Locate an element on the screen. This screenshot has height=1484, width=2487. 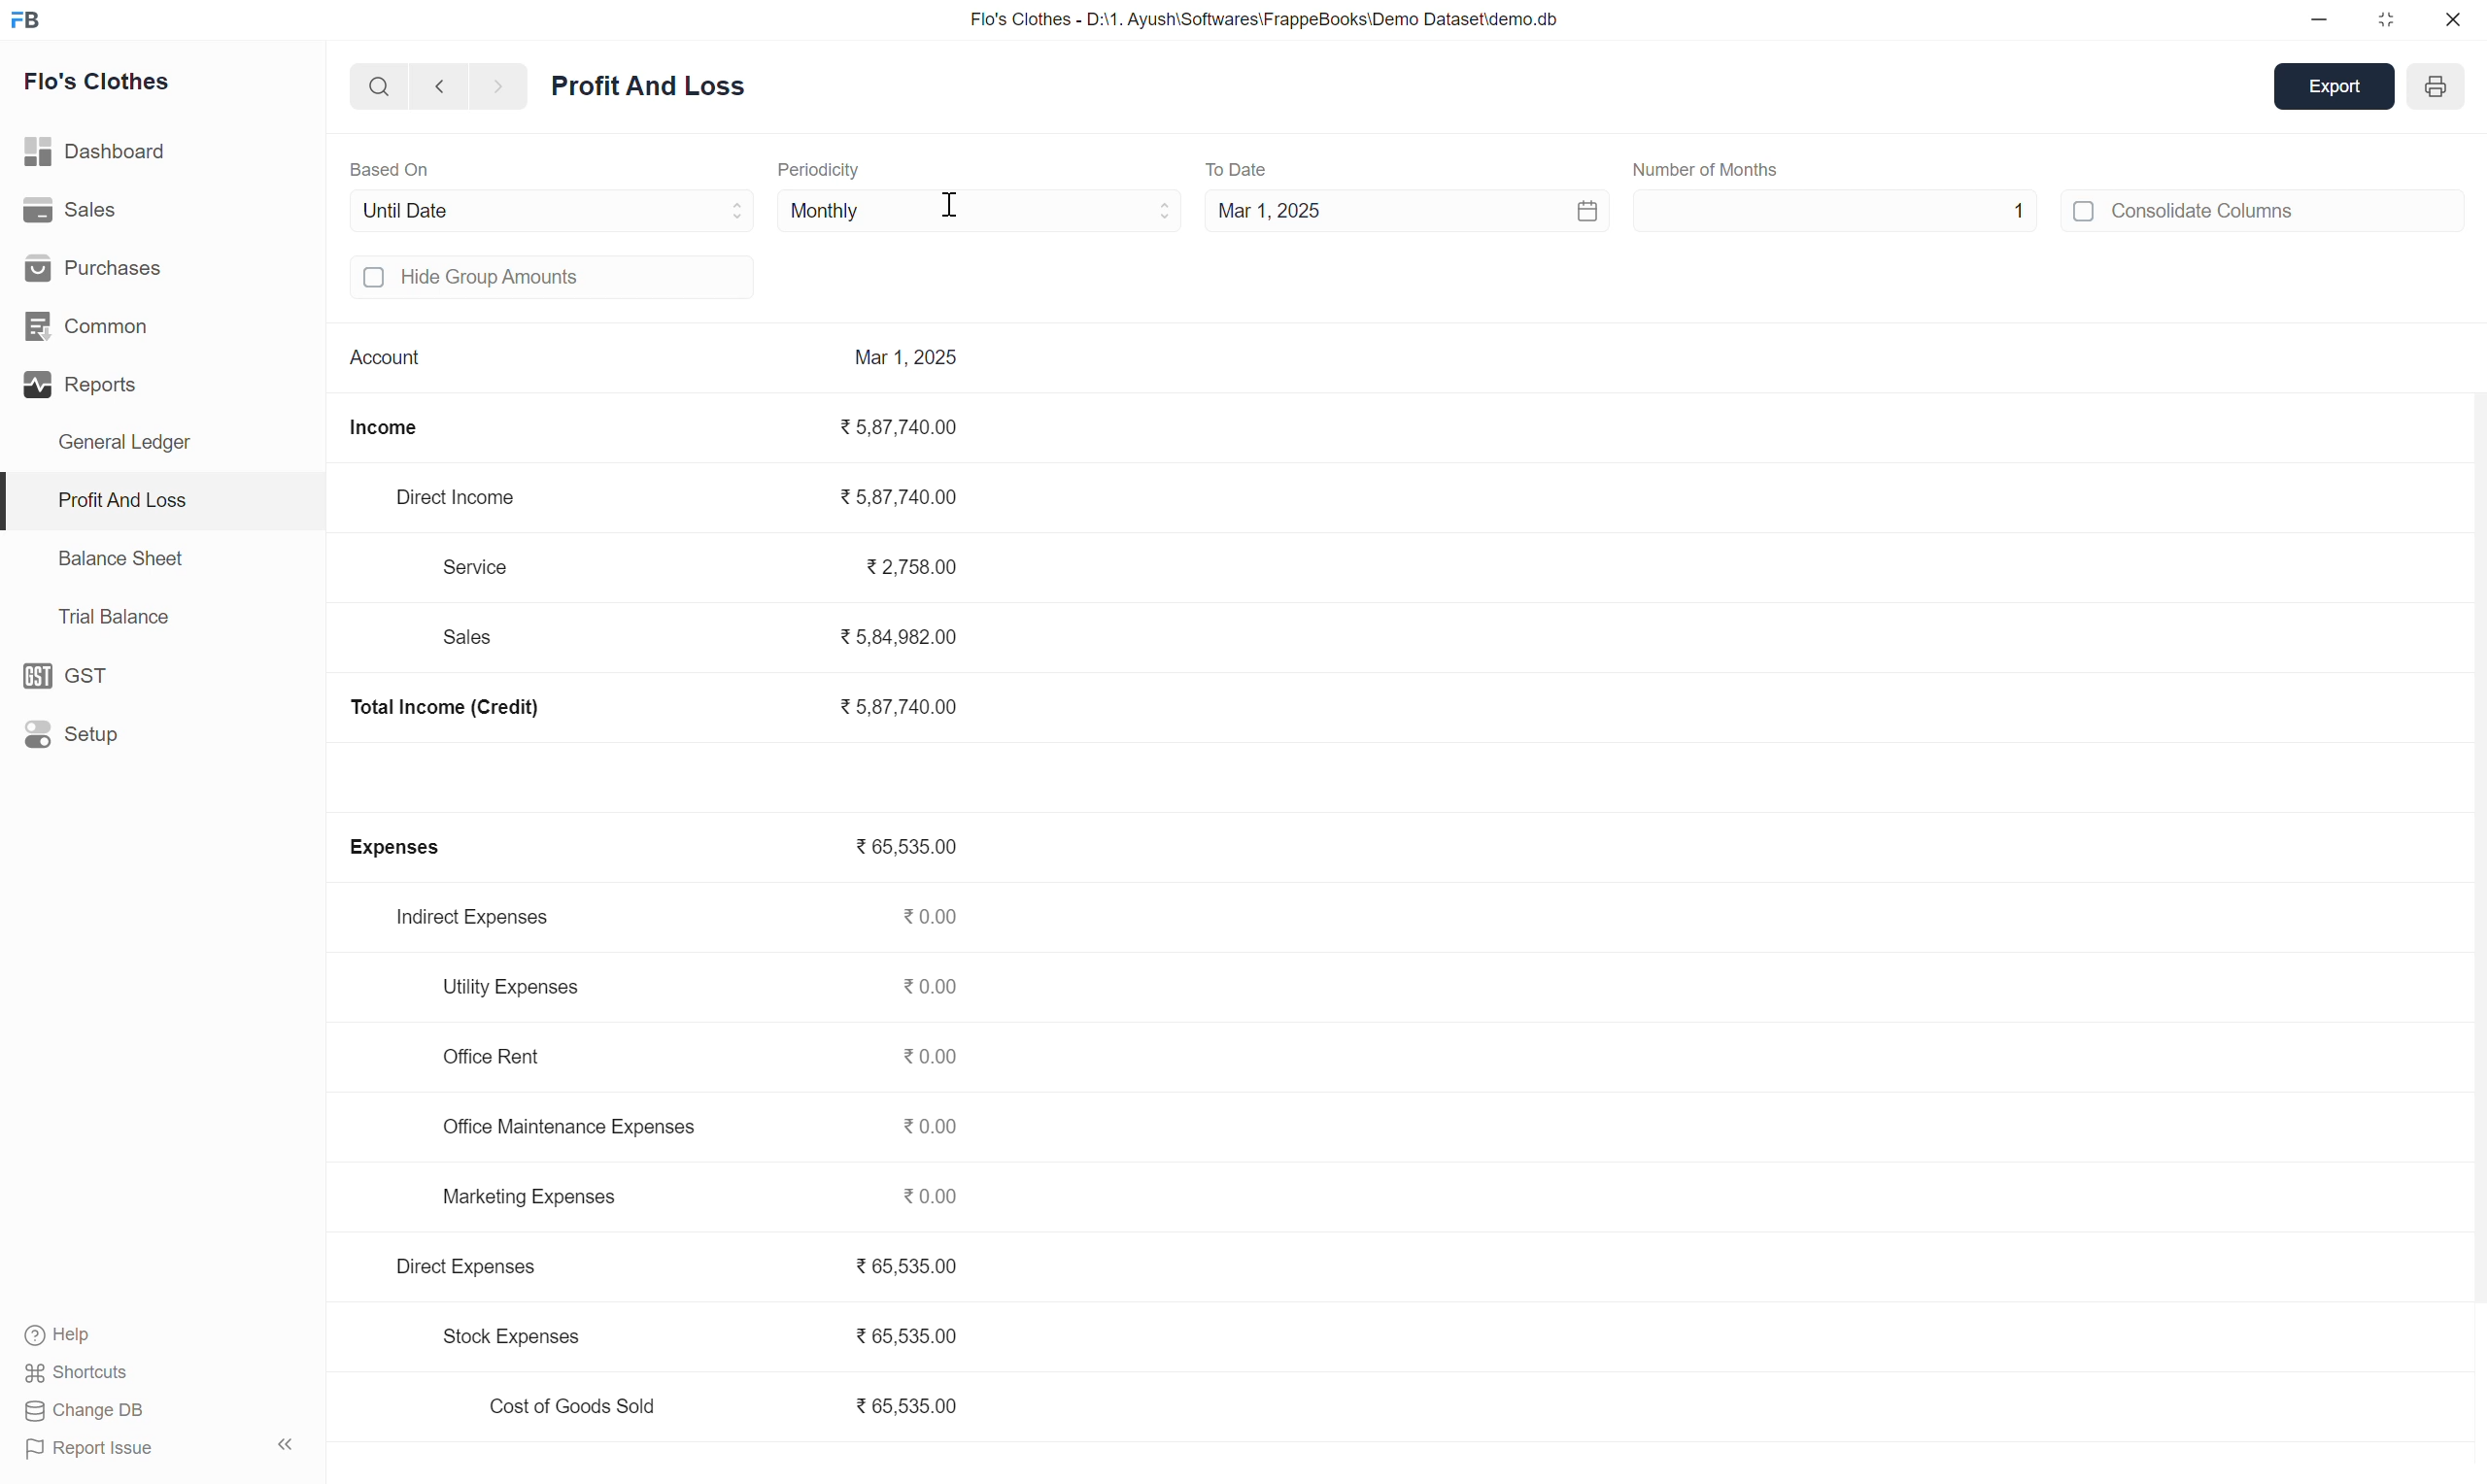
Dashboard is located at coordinates (104, 151).